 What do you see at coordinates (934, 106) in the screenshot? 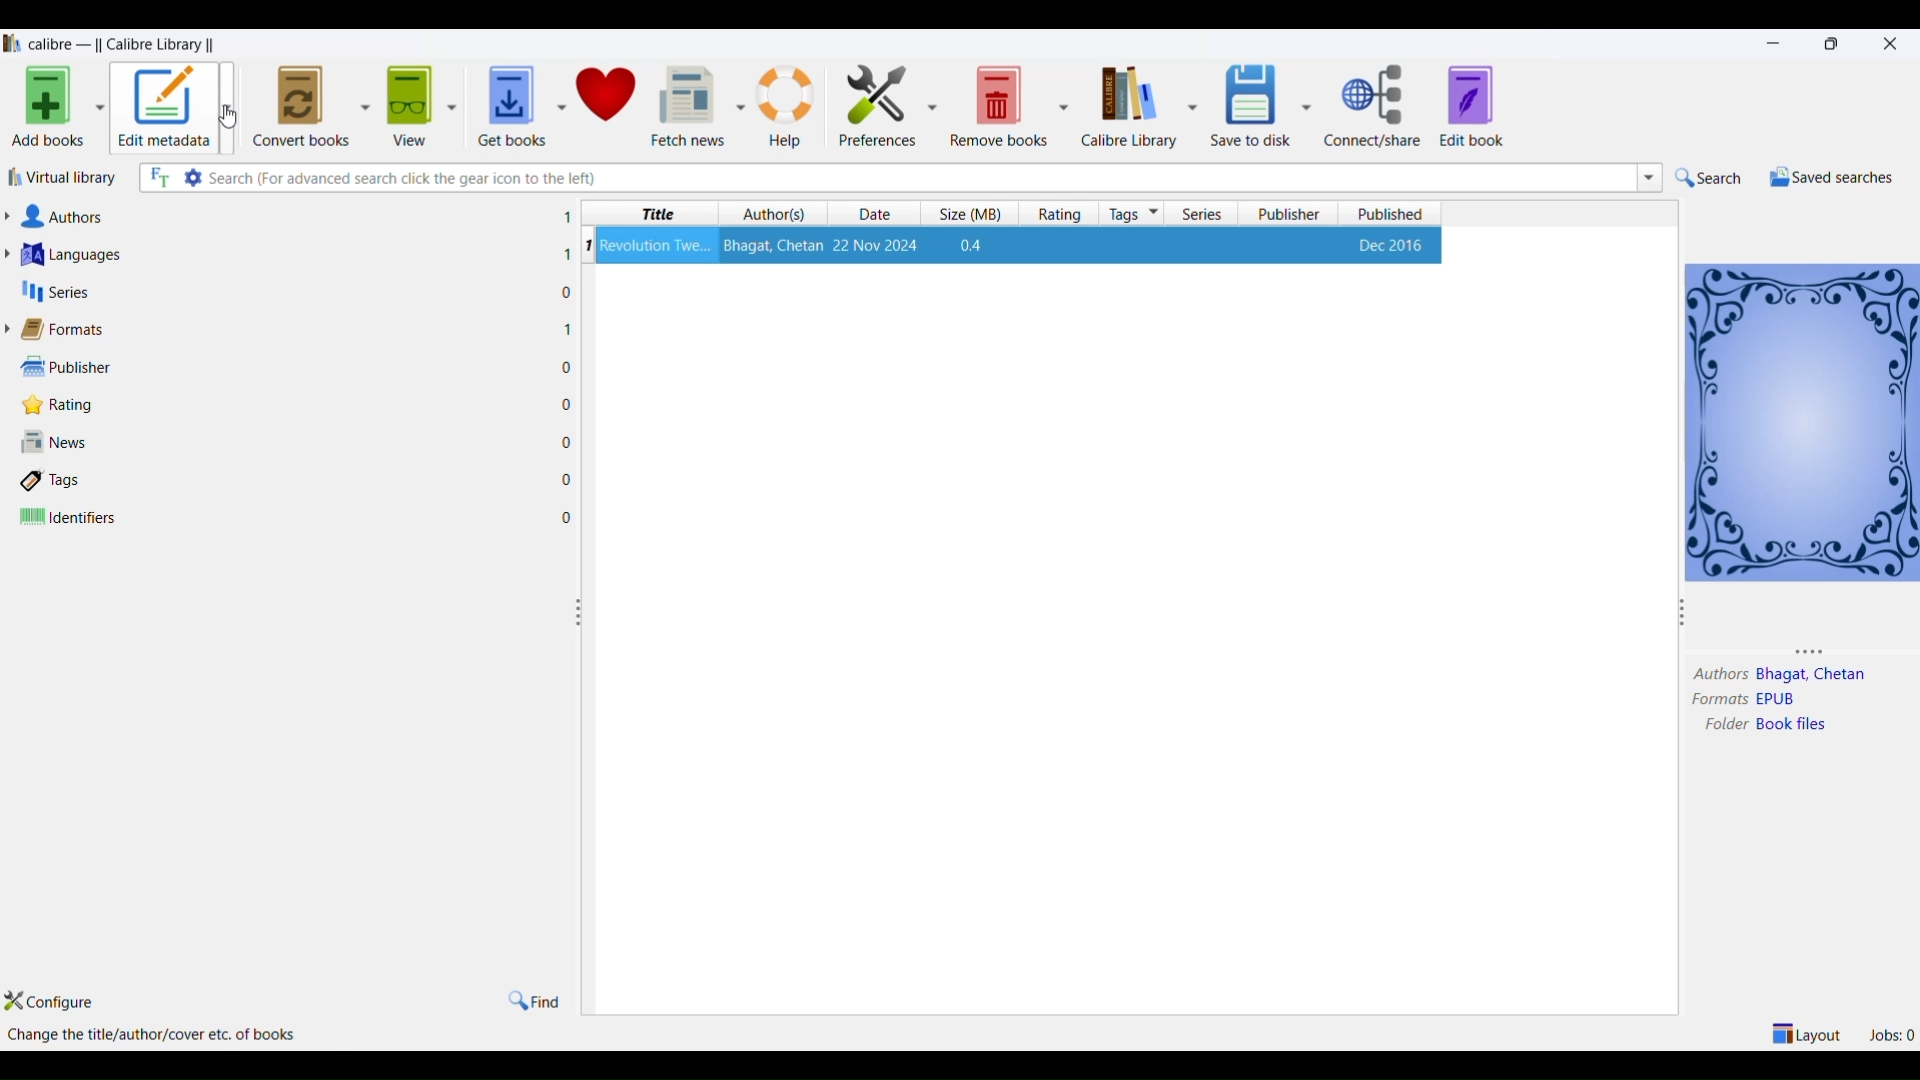
I see `preferences options dropdown button` at bounding box center [934, 106].